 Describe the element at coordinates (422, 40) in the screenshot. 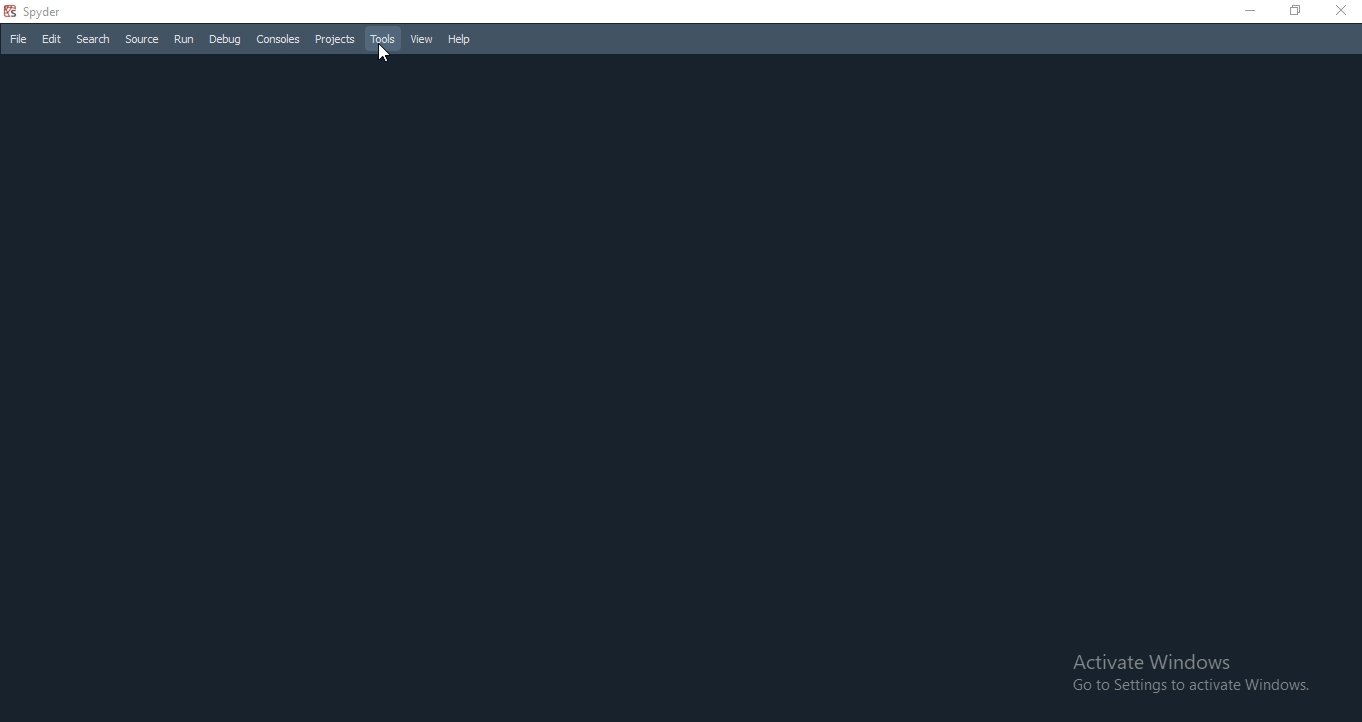

I see `view` at that location.